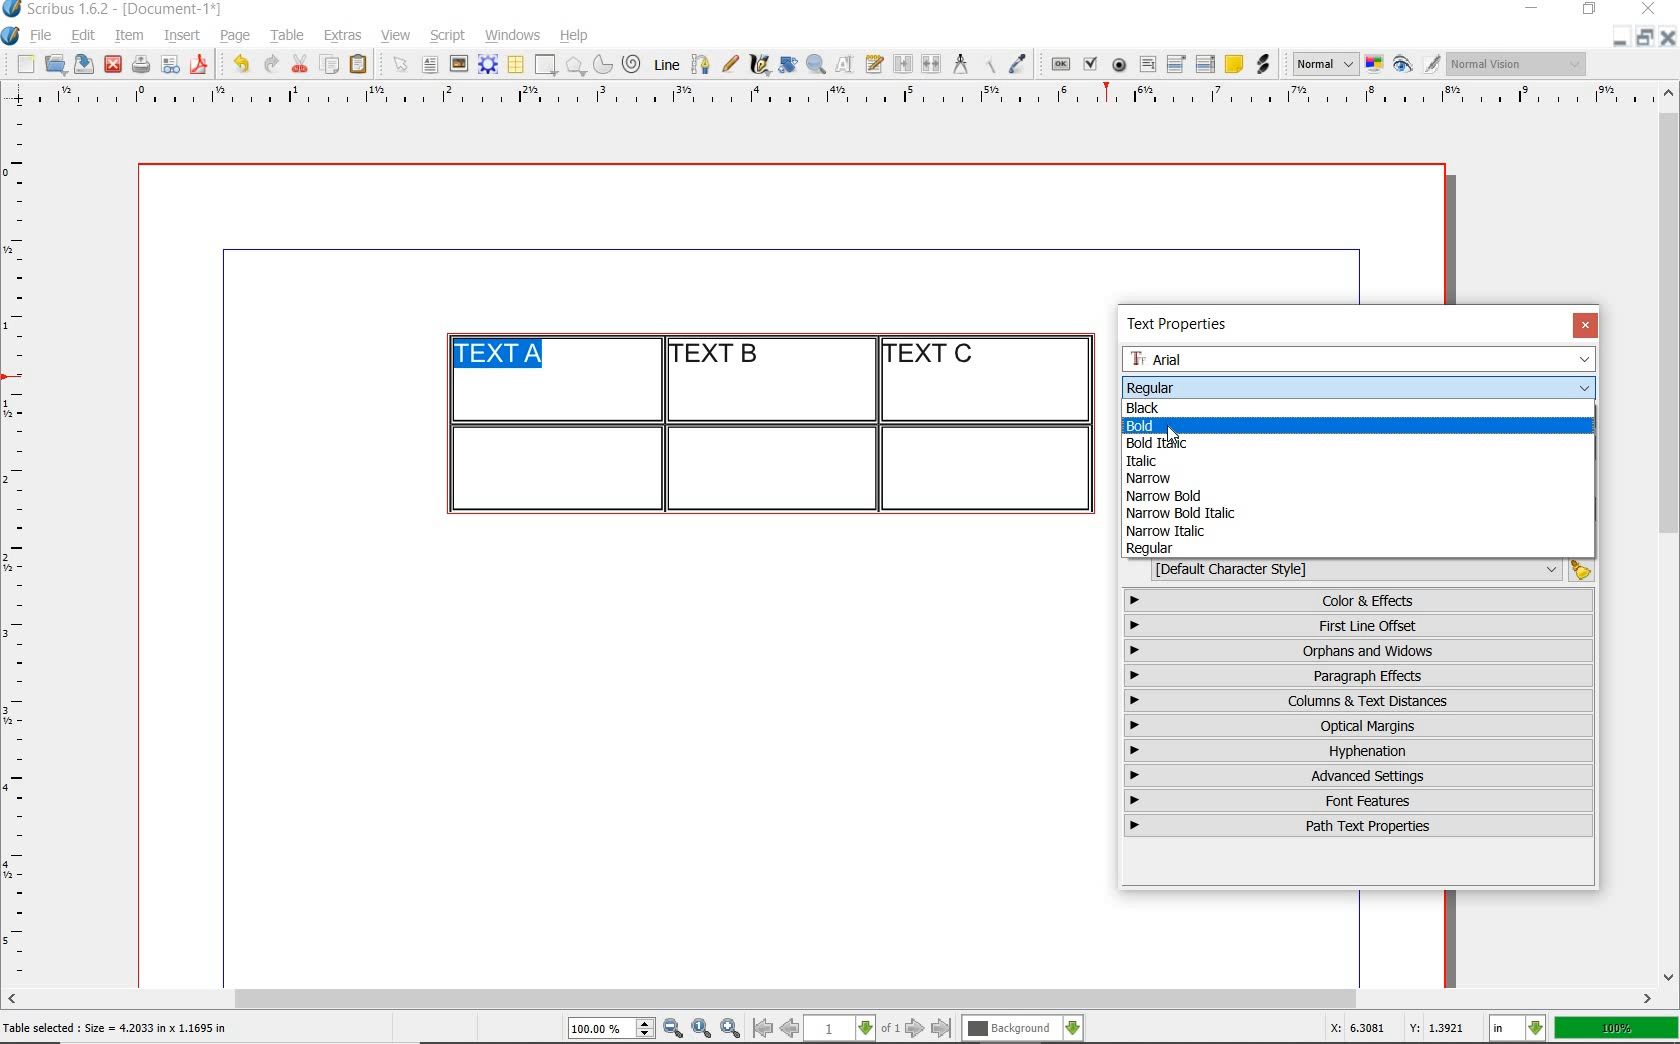 This screenshot has width=1680, height=1044. What do you see at coordinates (575, 65) in the screenshot?
I see `polygon` at bounding box center [575, 65].